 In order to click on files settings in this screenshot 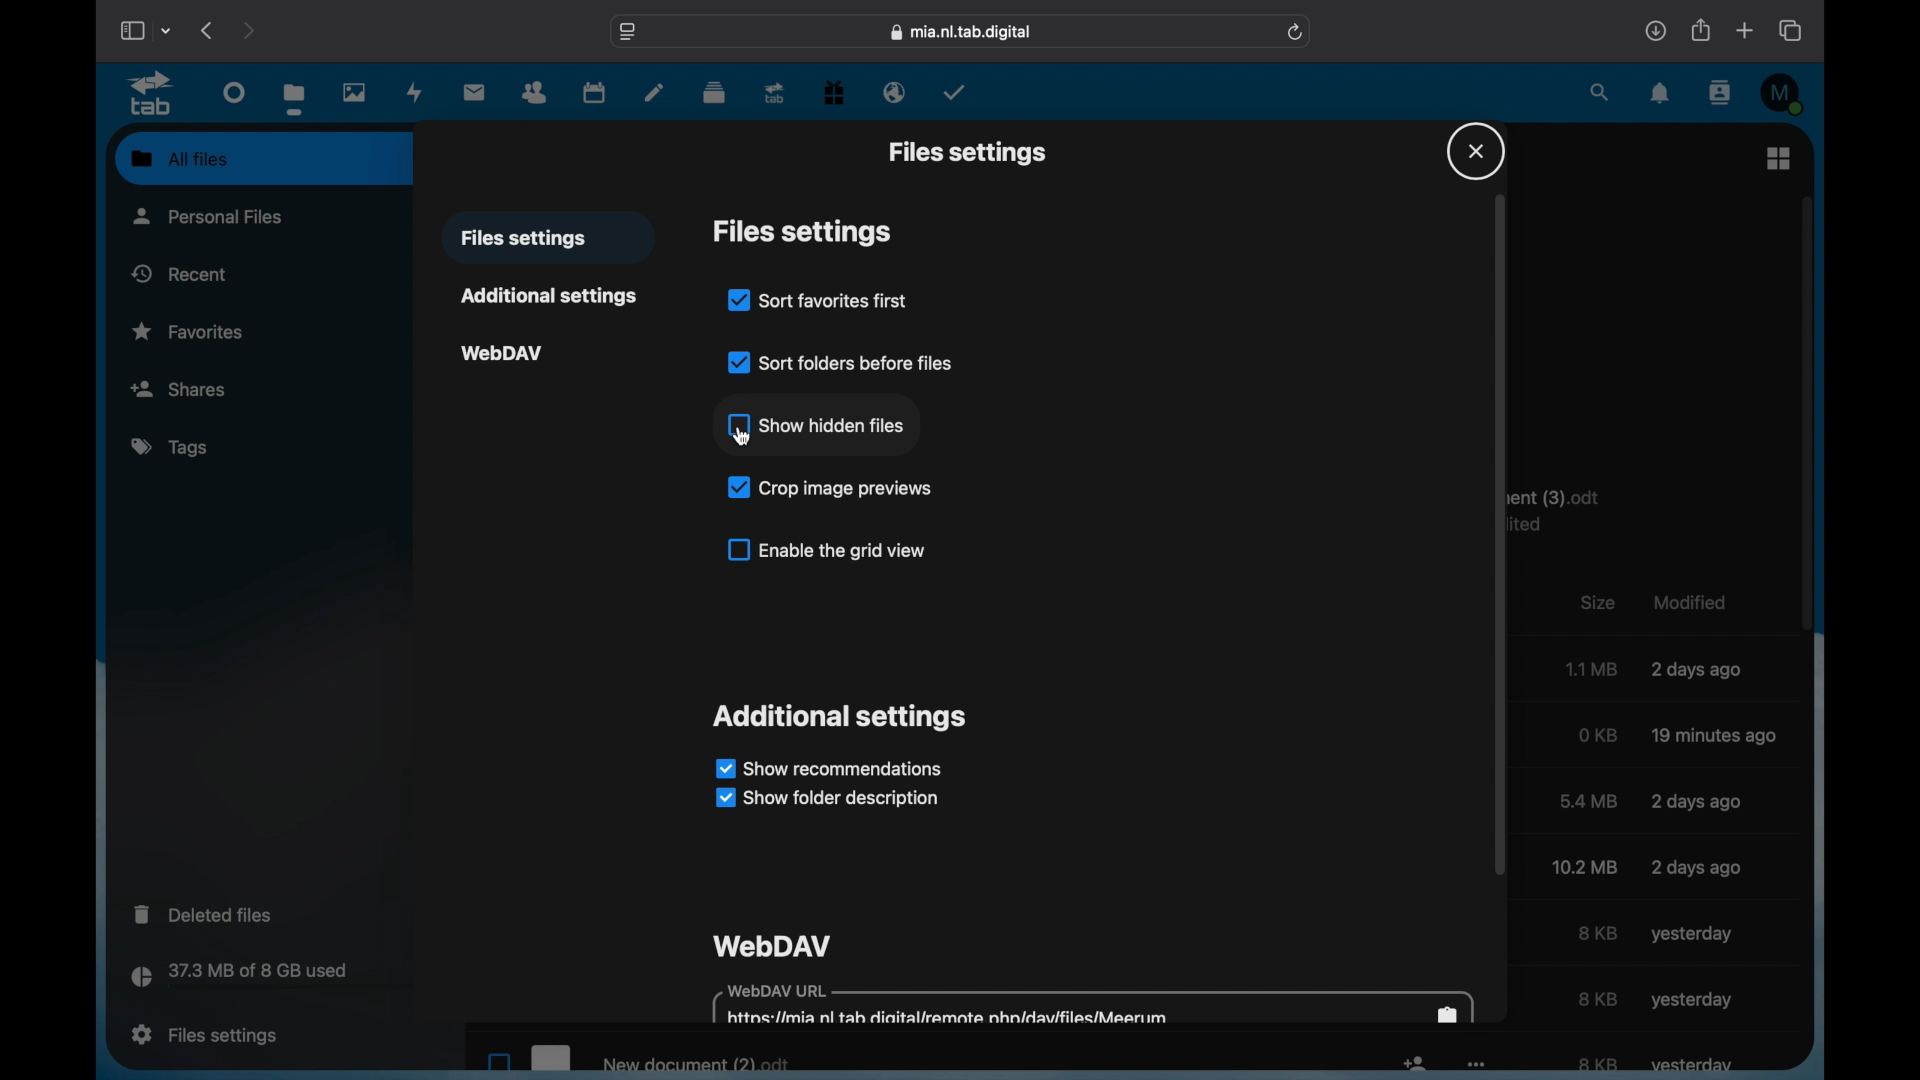, I will do `click(967, 154)`.